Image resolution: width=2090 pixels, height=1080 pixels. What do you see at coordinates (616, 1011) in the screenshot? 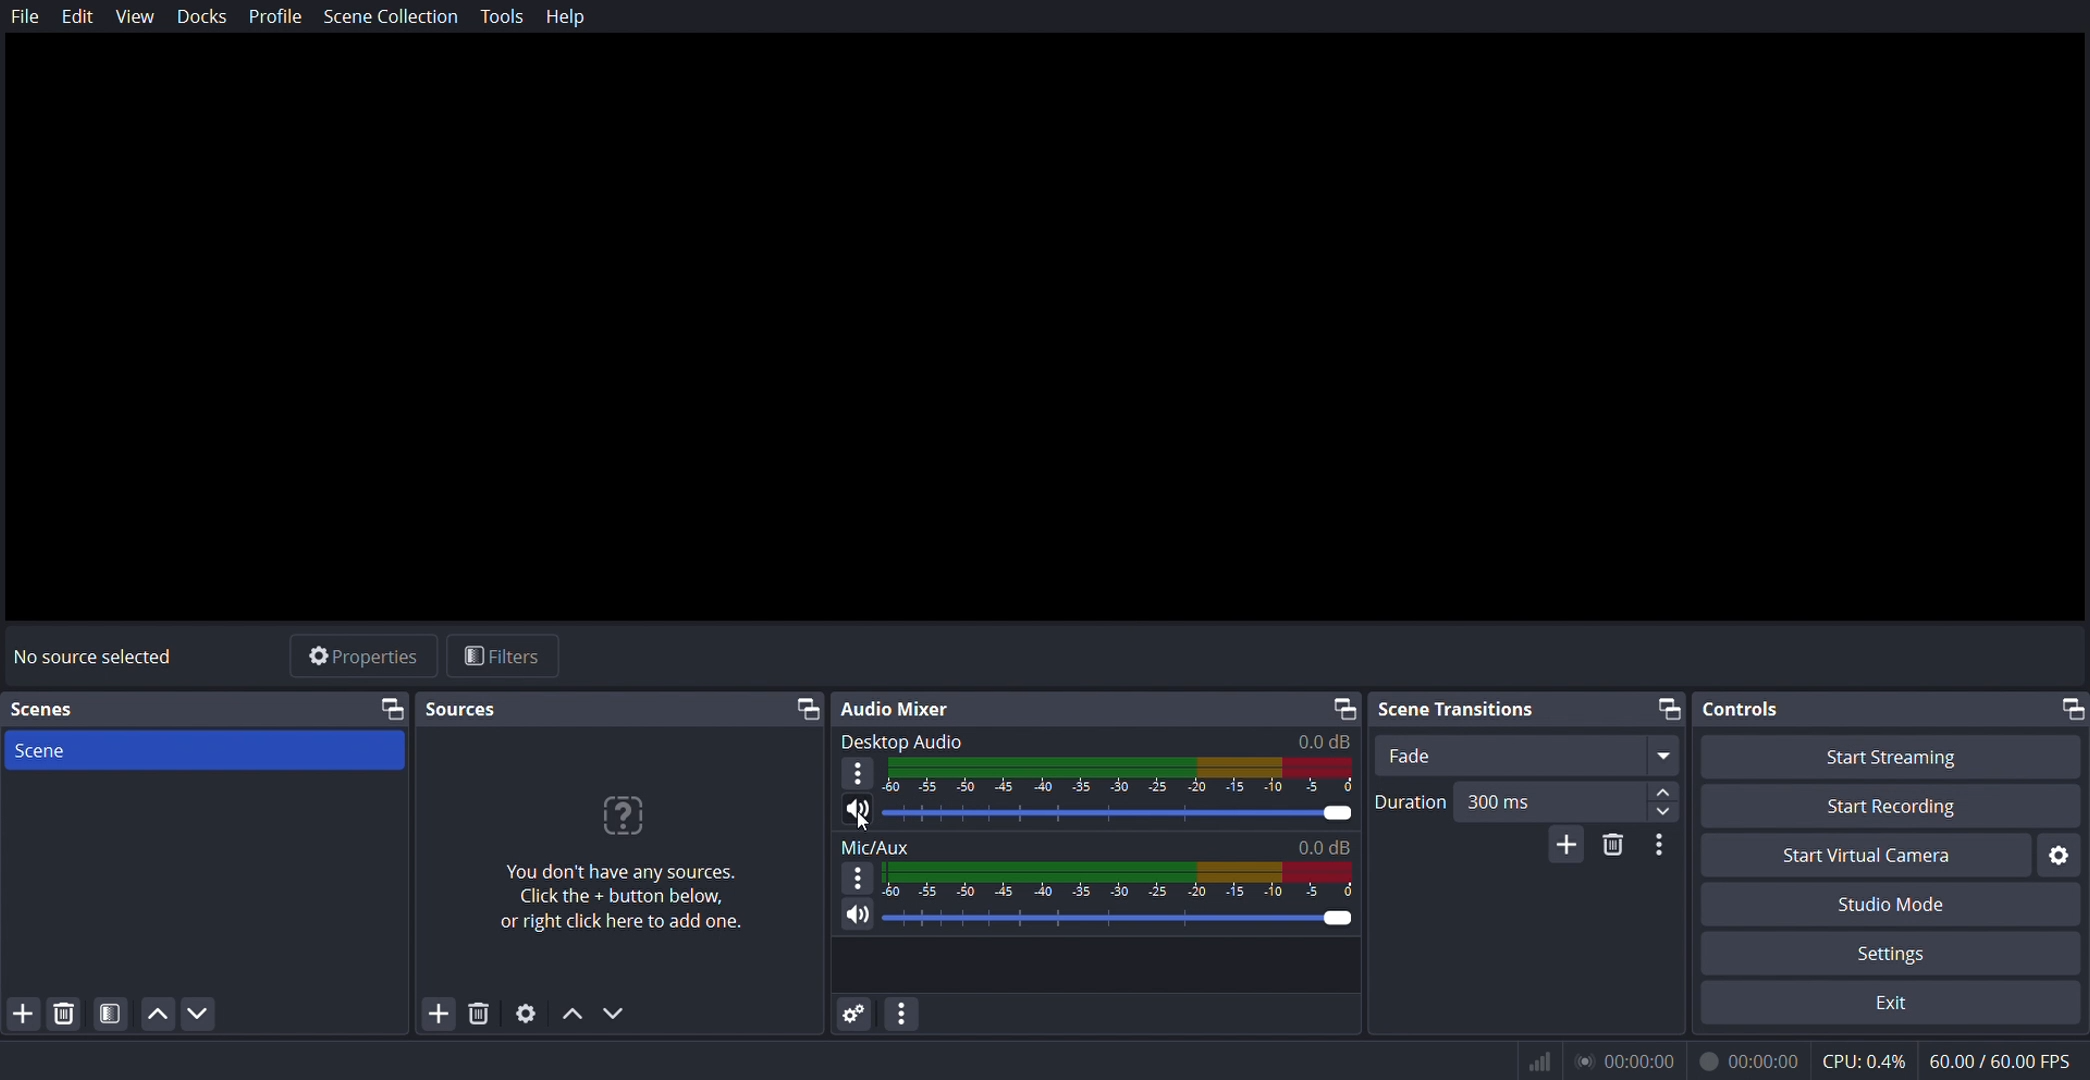
I see `move down` at bounding box center [616, 1011].